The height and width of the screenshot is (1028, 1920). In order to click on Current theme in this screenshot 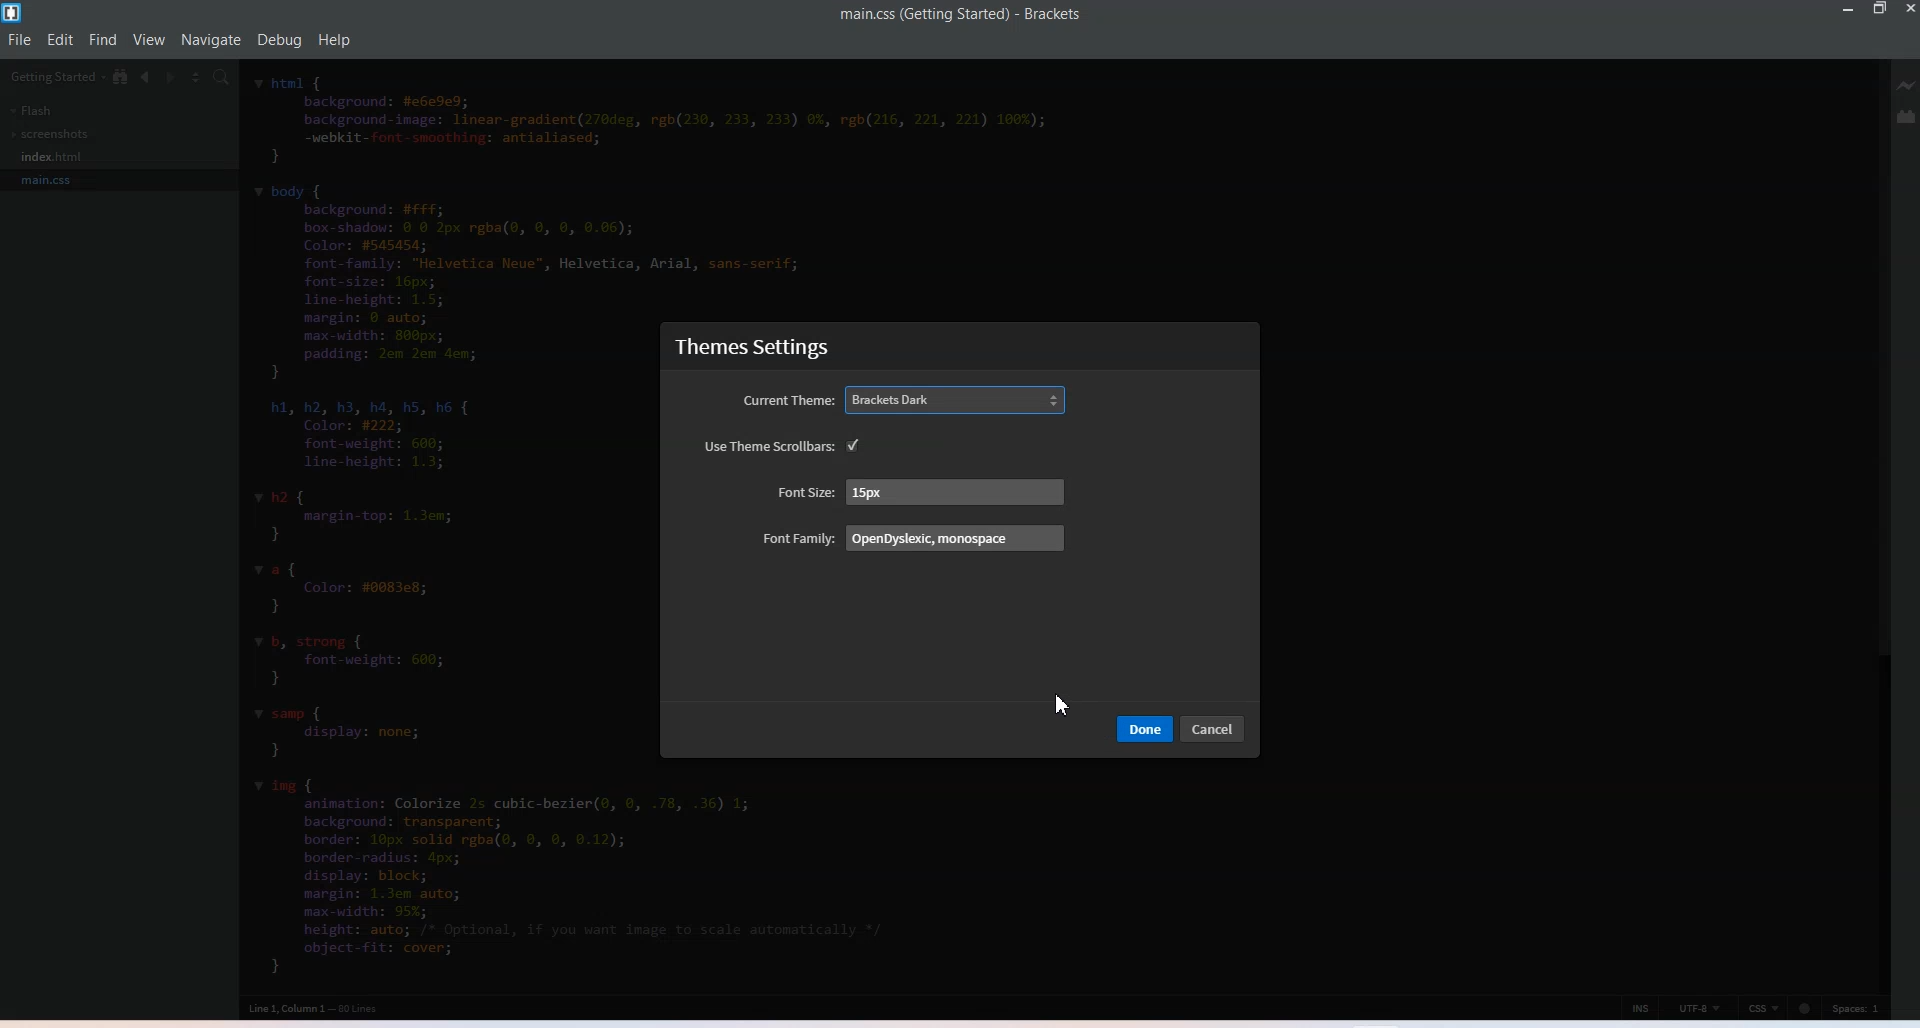, I will do `click(783, 399)`.